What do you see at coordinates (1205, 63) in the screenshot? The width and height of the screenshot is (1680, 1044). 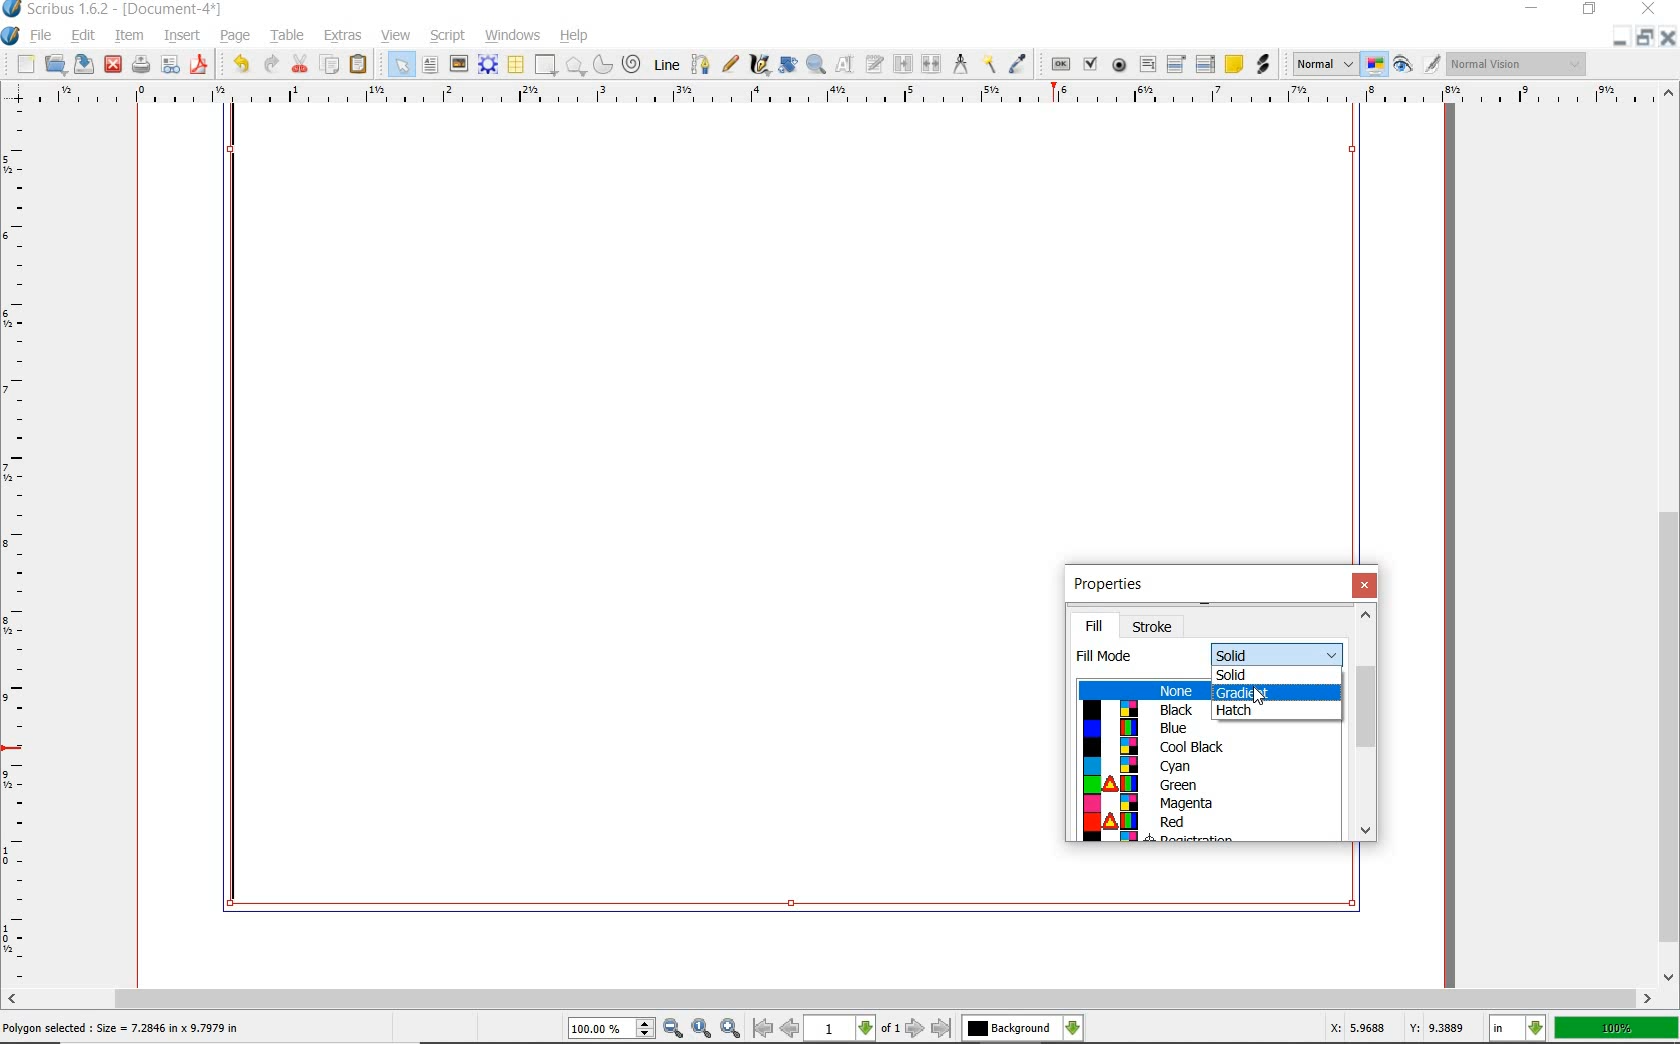 I see `pdf list box` at bounding box center [1205, 63].